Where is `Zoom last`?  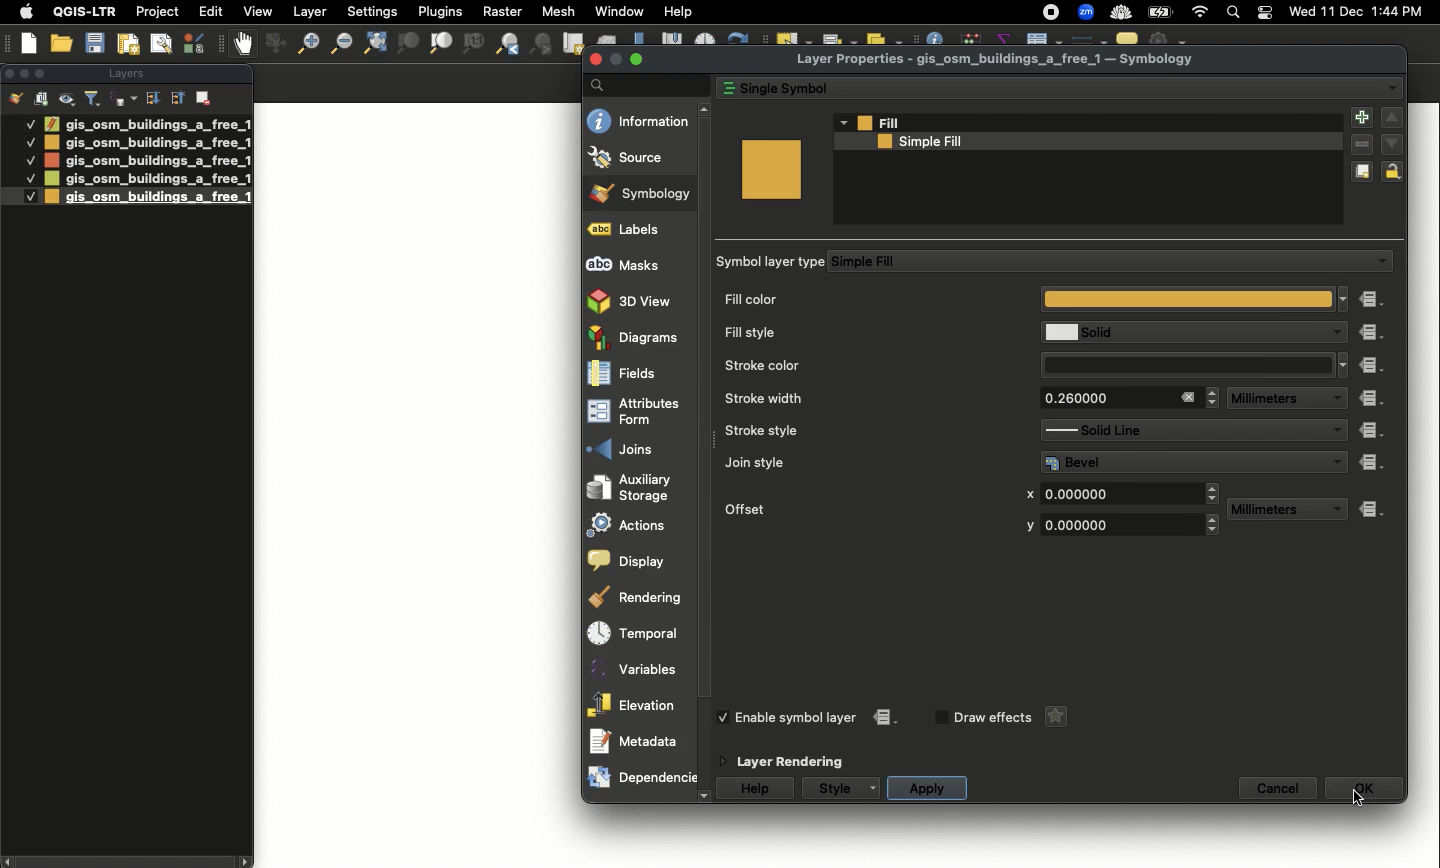
Zoom last is located at coordinates (507, 44).